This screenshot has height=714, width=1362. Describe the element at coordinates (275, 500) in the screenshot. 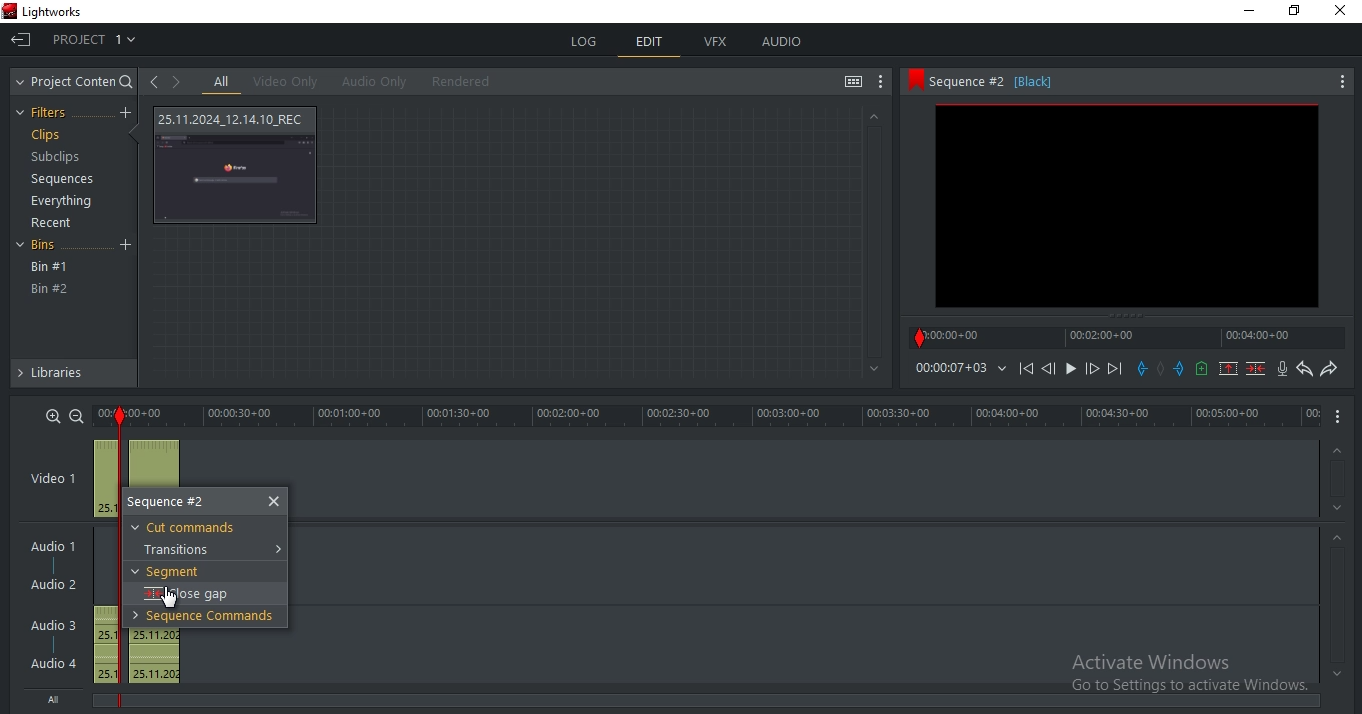

I see `close` at that location.